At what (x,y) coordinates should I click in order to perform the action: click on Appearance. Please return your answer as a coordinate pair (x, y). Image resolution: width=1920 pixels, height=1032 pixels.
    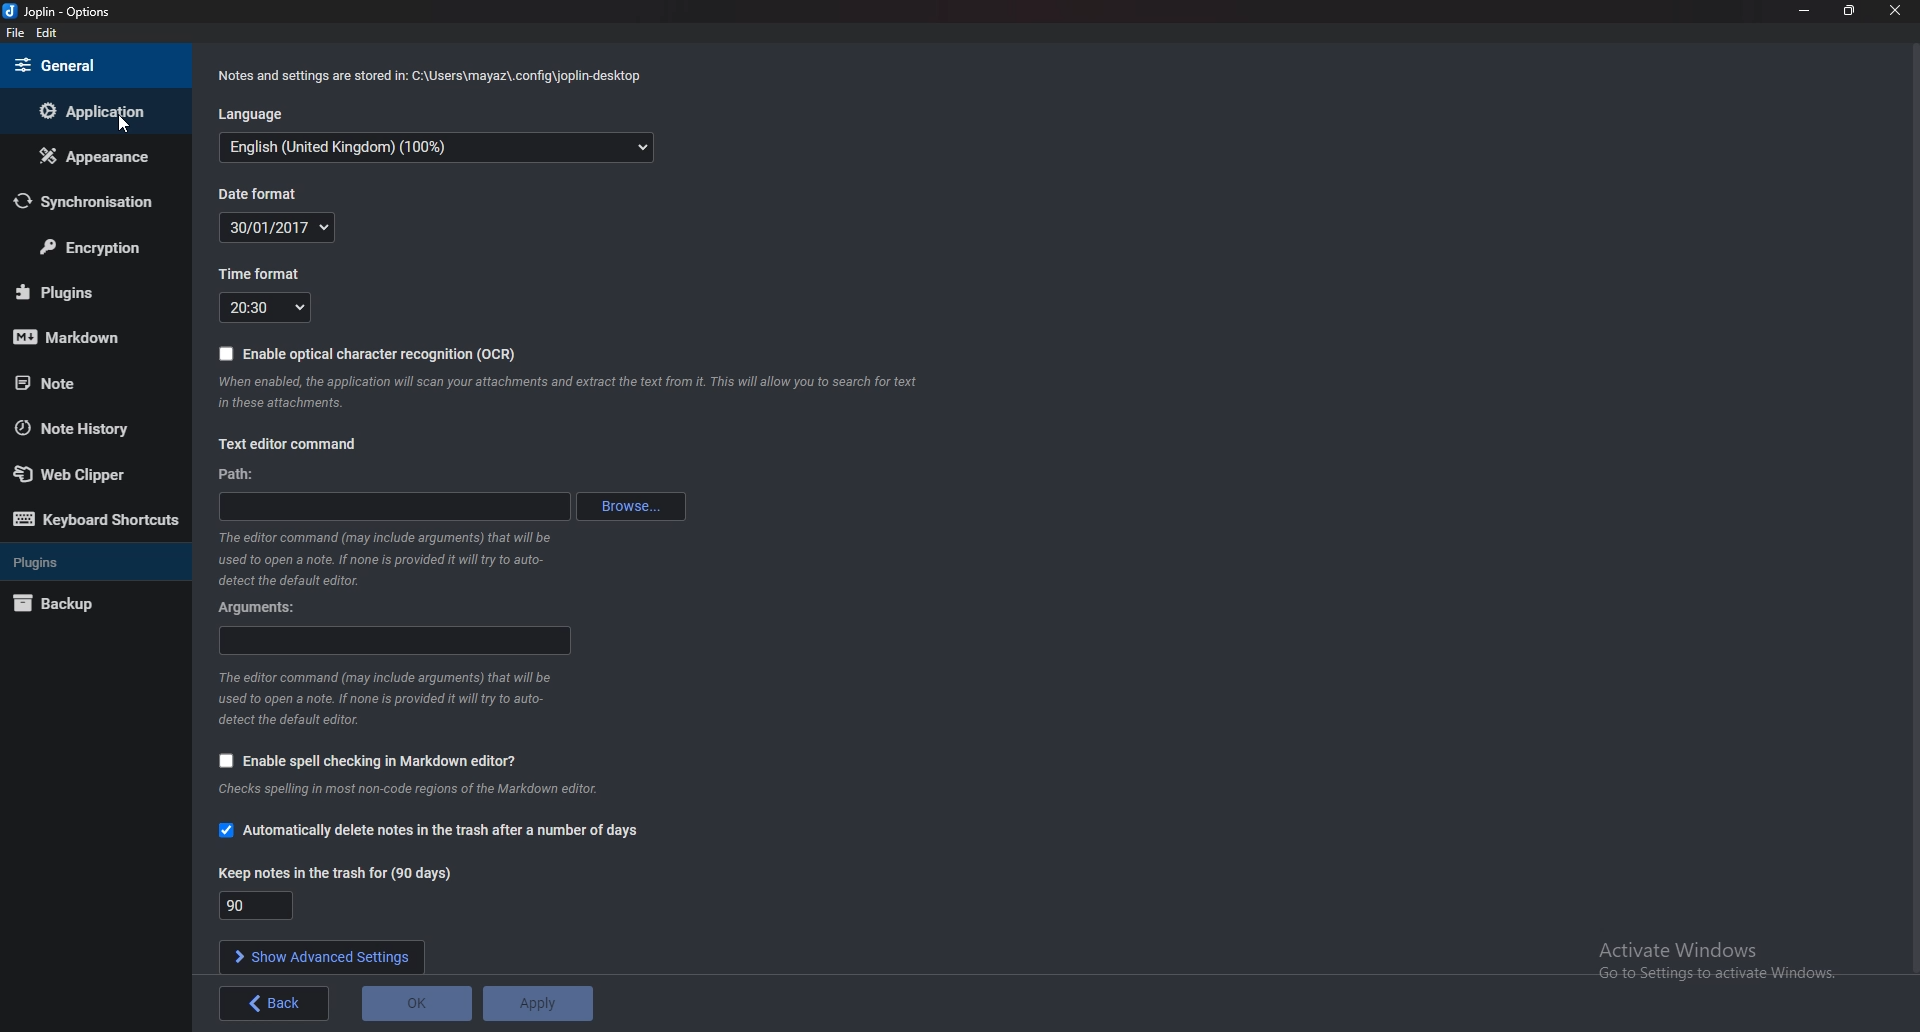
    Looking at the image, I should click on (91, 157).